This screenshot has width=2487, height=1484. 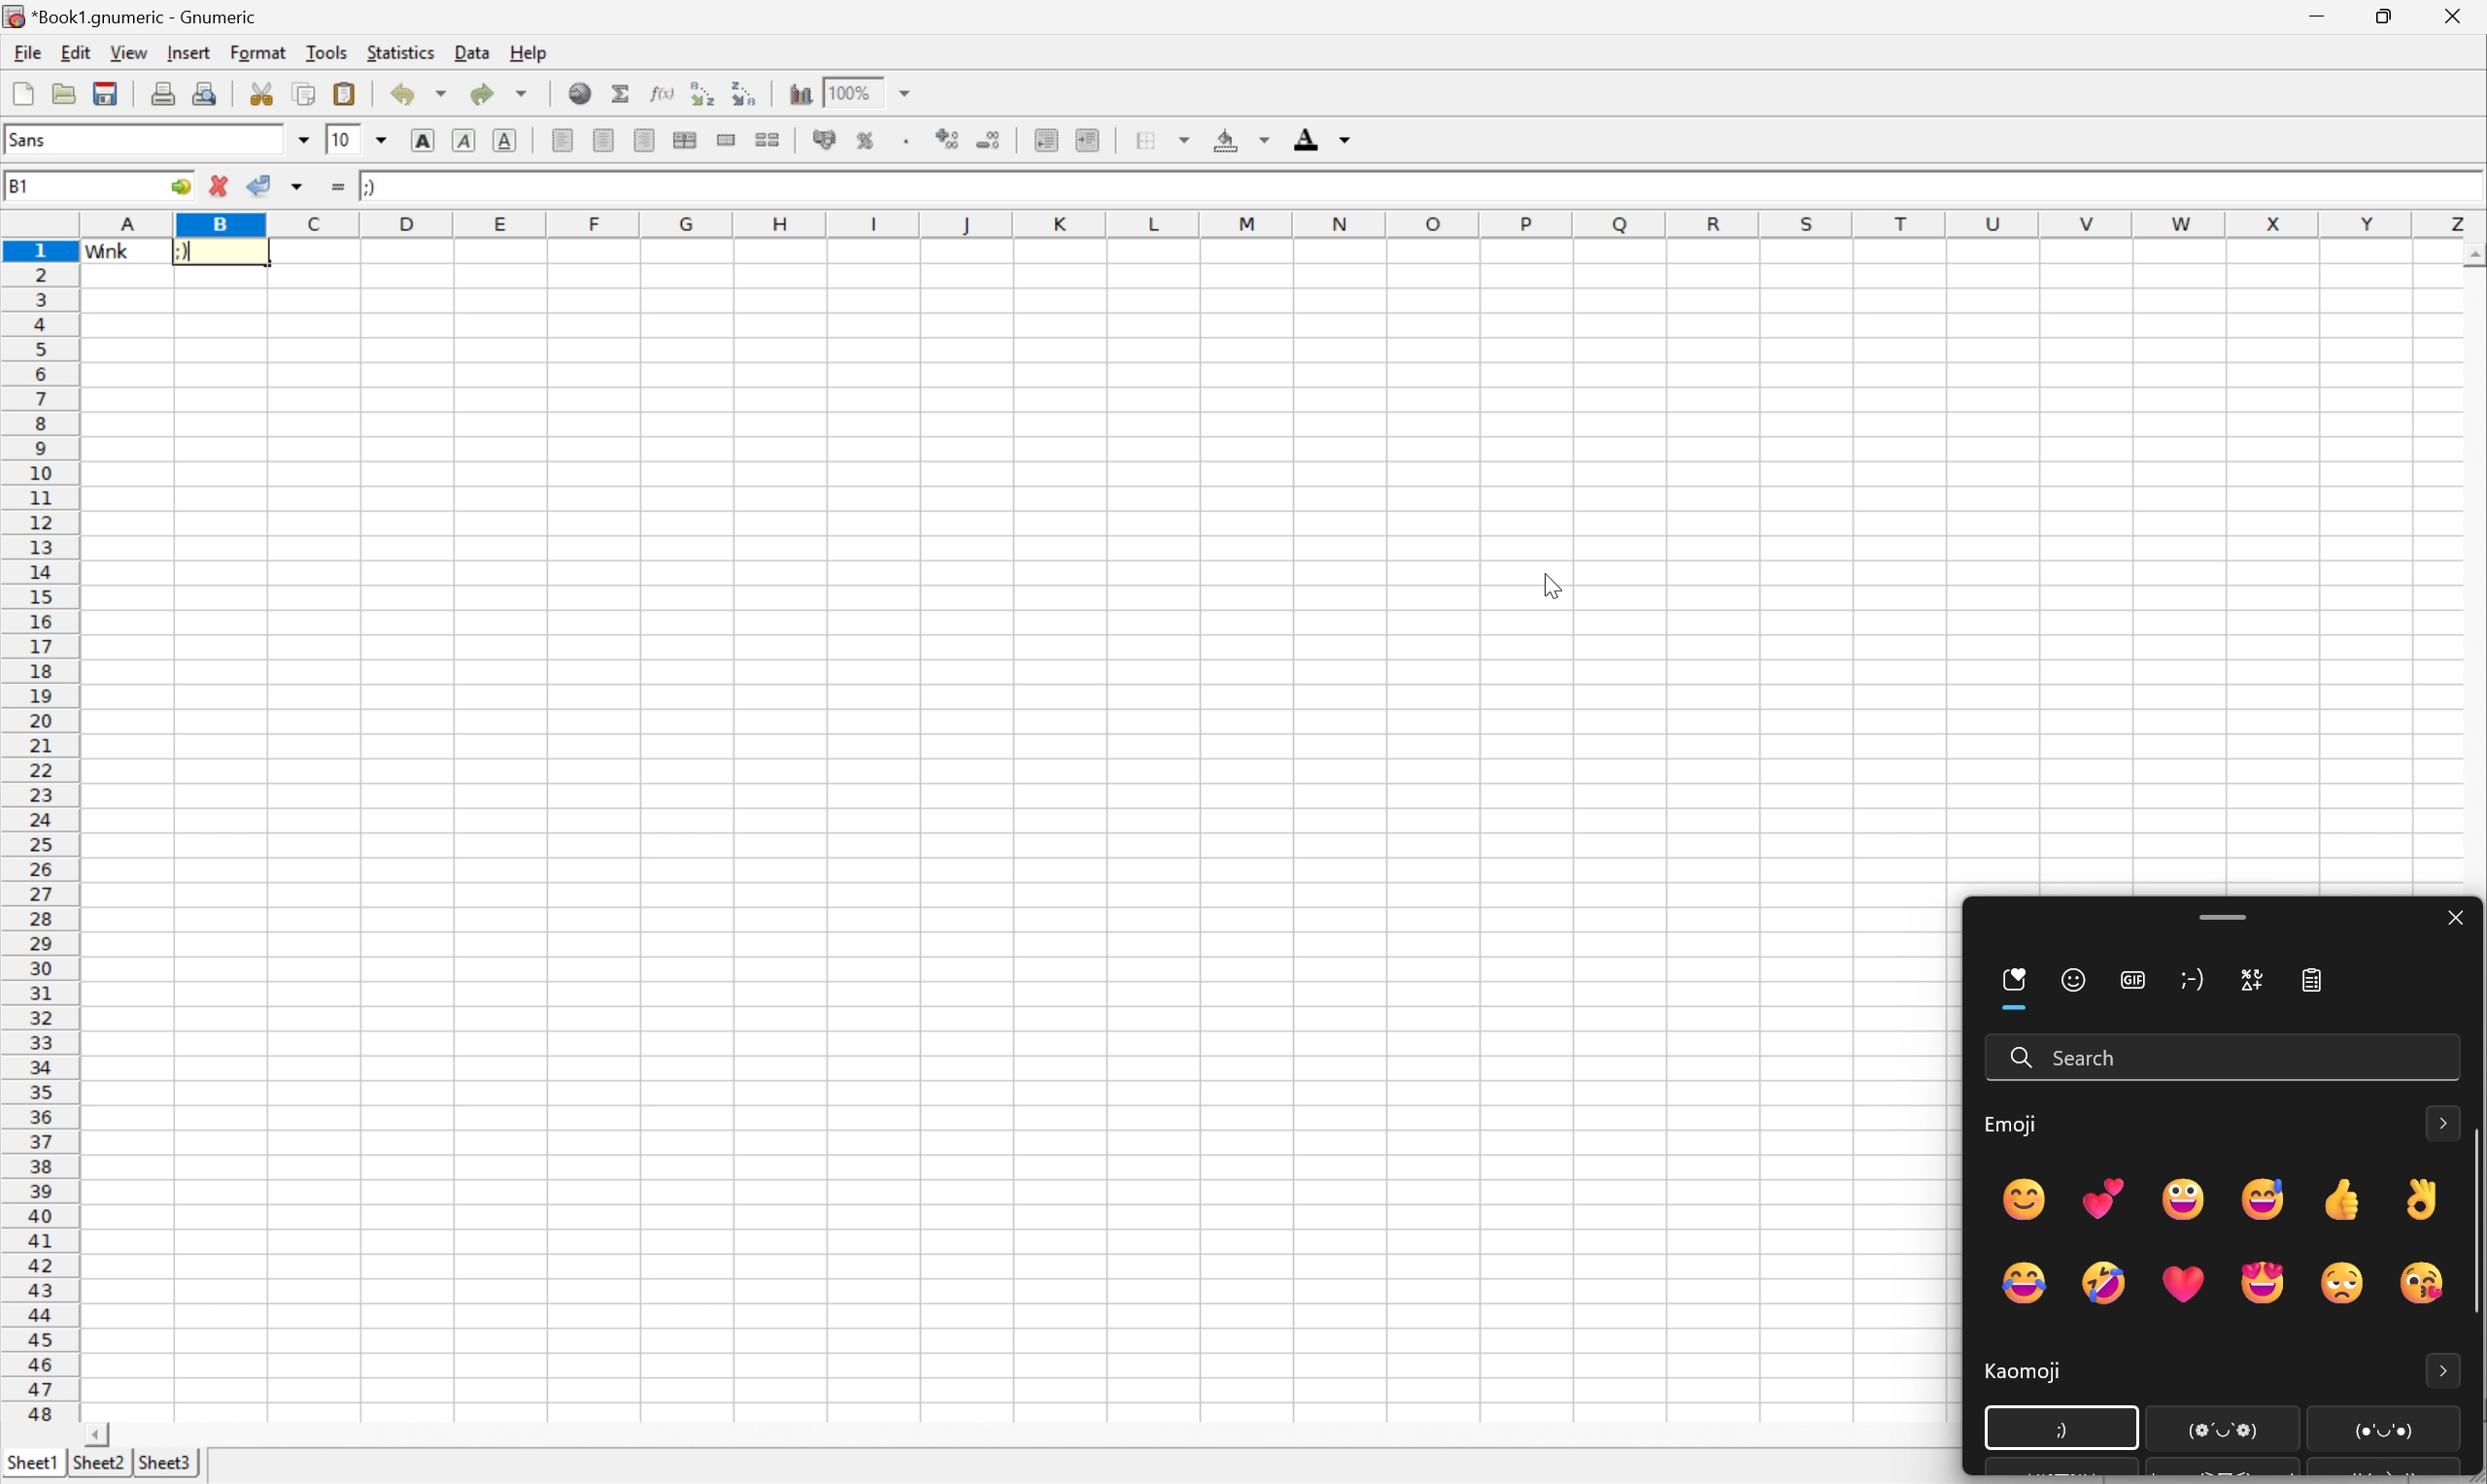 I want to click on accept changes, so click(x=258, y=184).